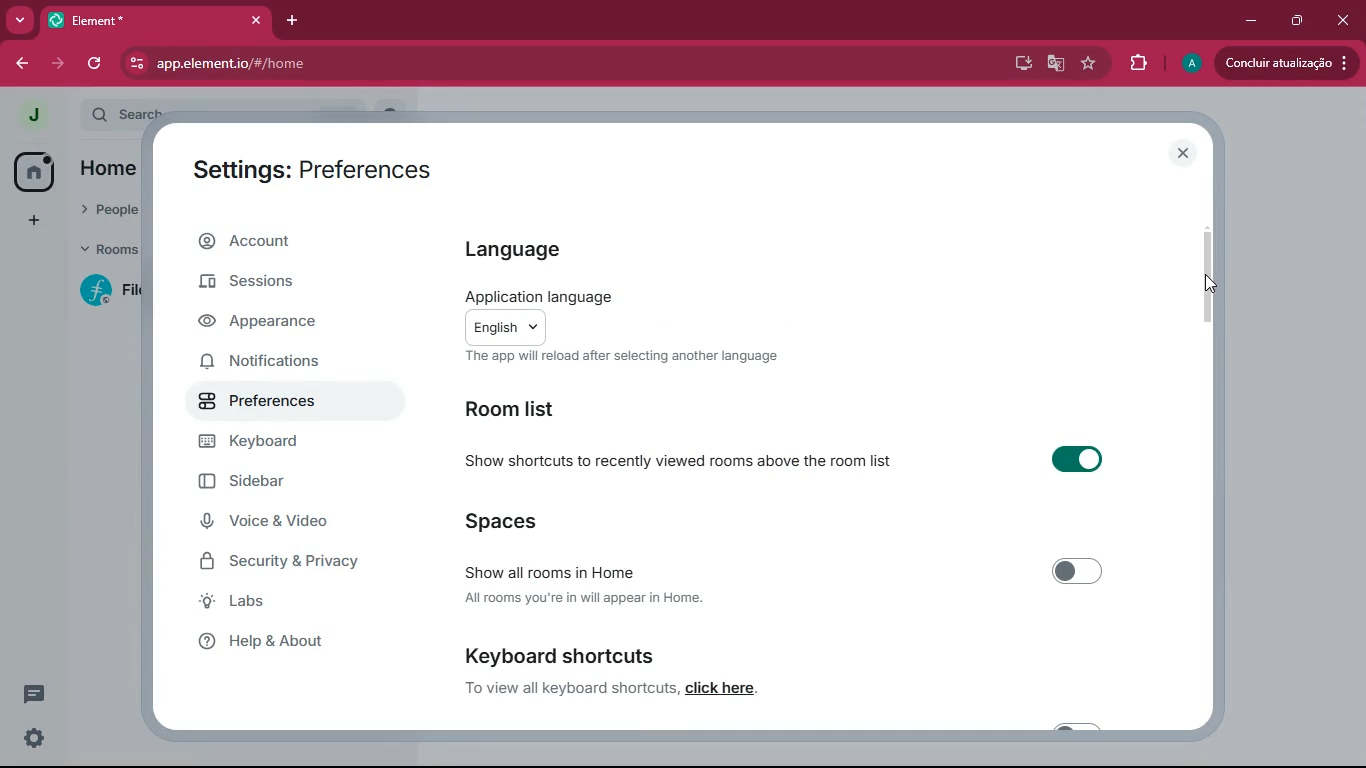  What do you see at coordinates (1246, 21) in the screenshot?
I see `minimize` at bounding box center [1246, 21].